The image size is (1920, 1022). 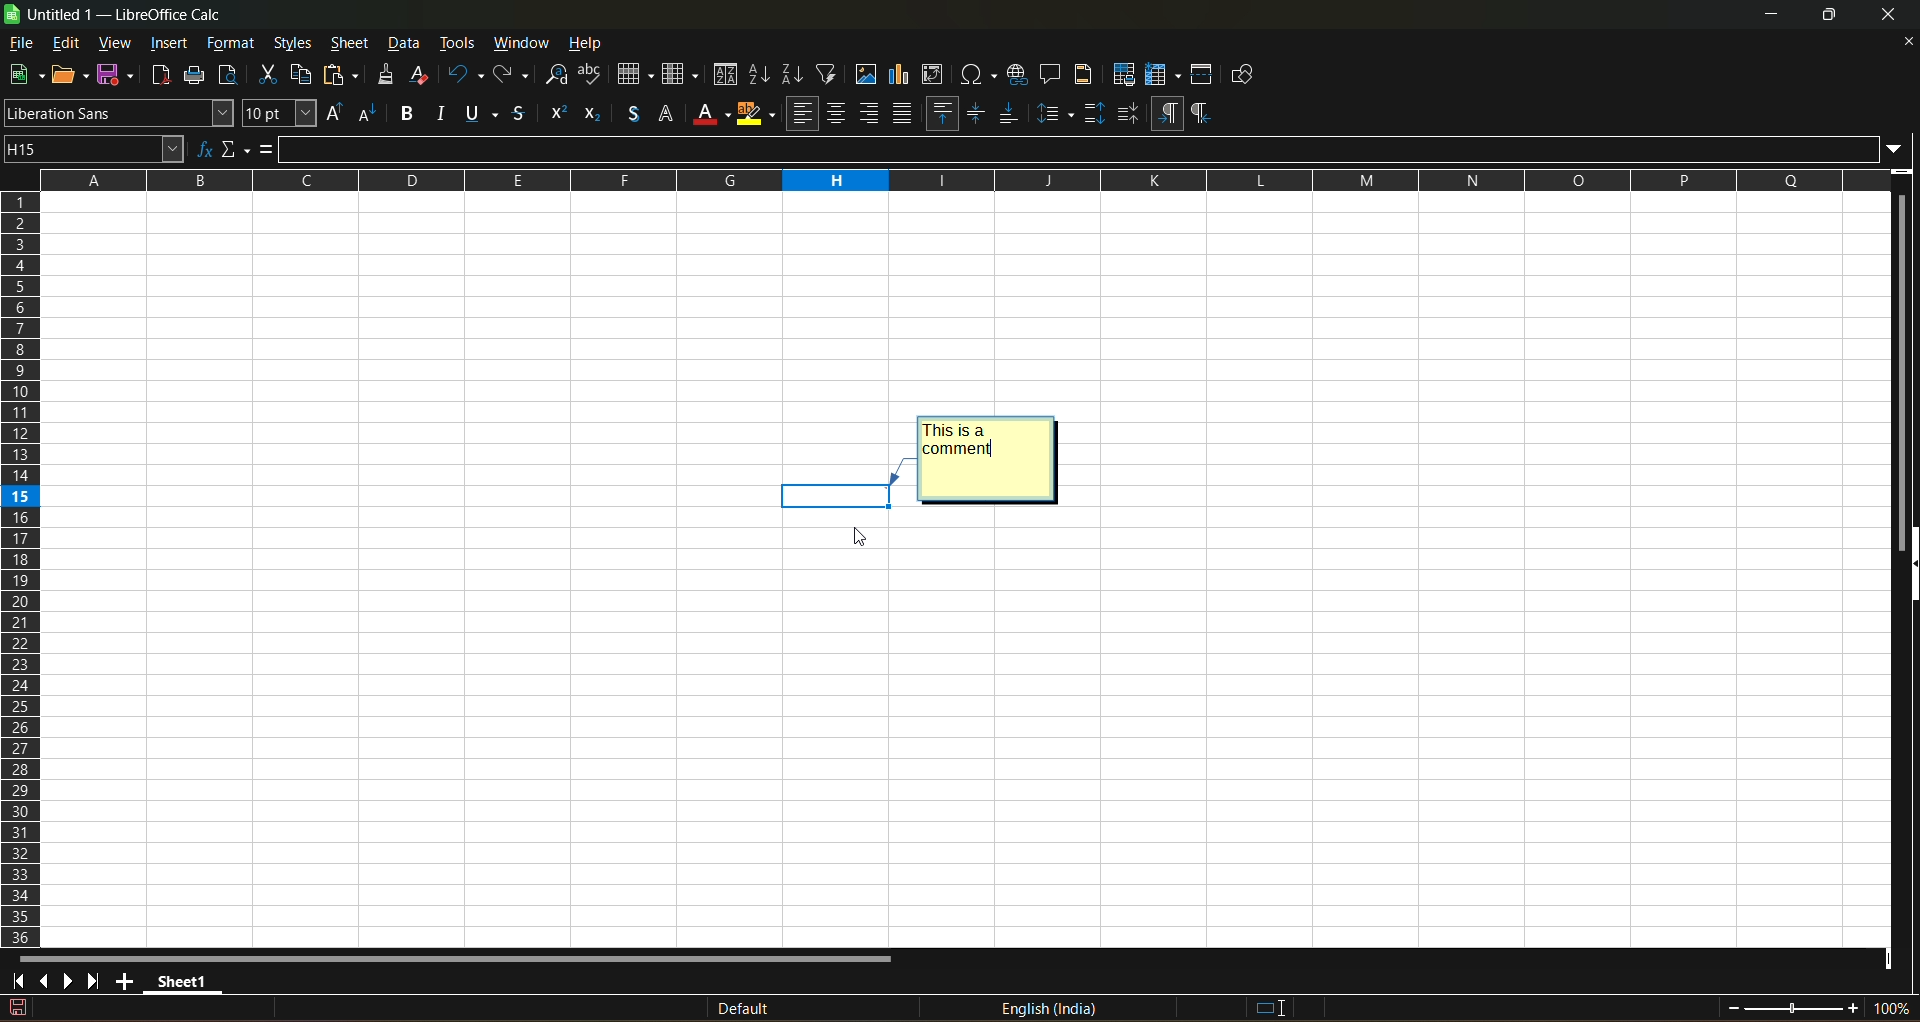 I want to click on font size, so click(x=281, y=113).